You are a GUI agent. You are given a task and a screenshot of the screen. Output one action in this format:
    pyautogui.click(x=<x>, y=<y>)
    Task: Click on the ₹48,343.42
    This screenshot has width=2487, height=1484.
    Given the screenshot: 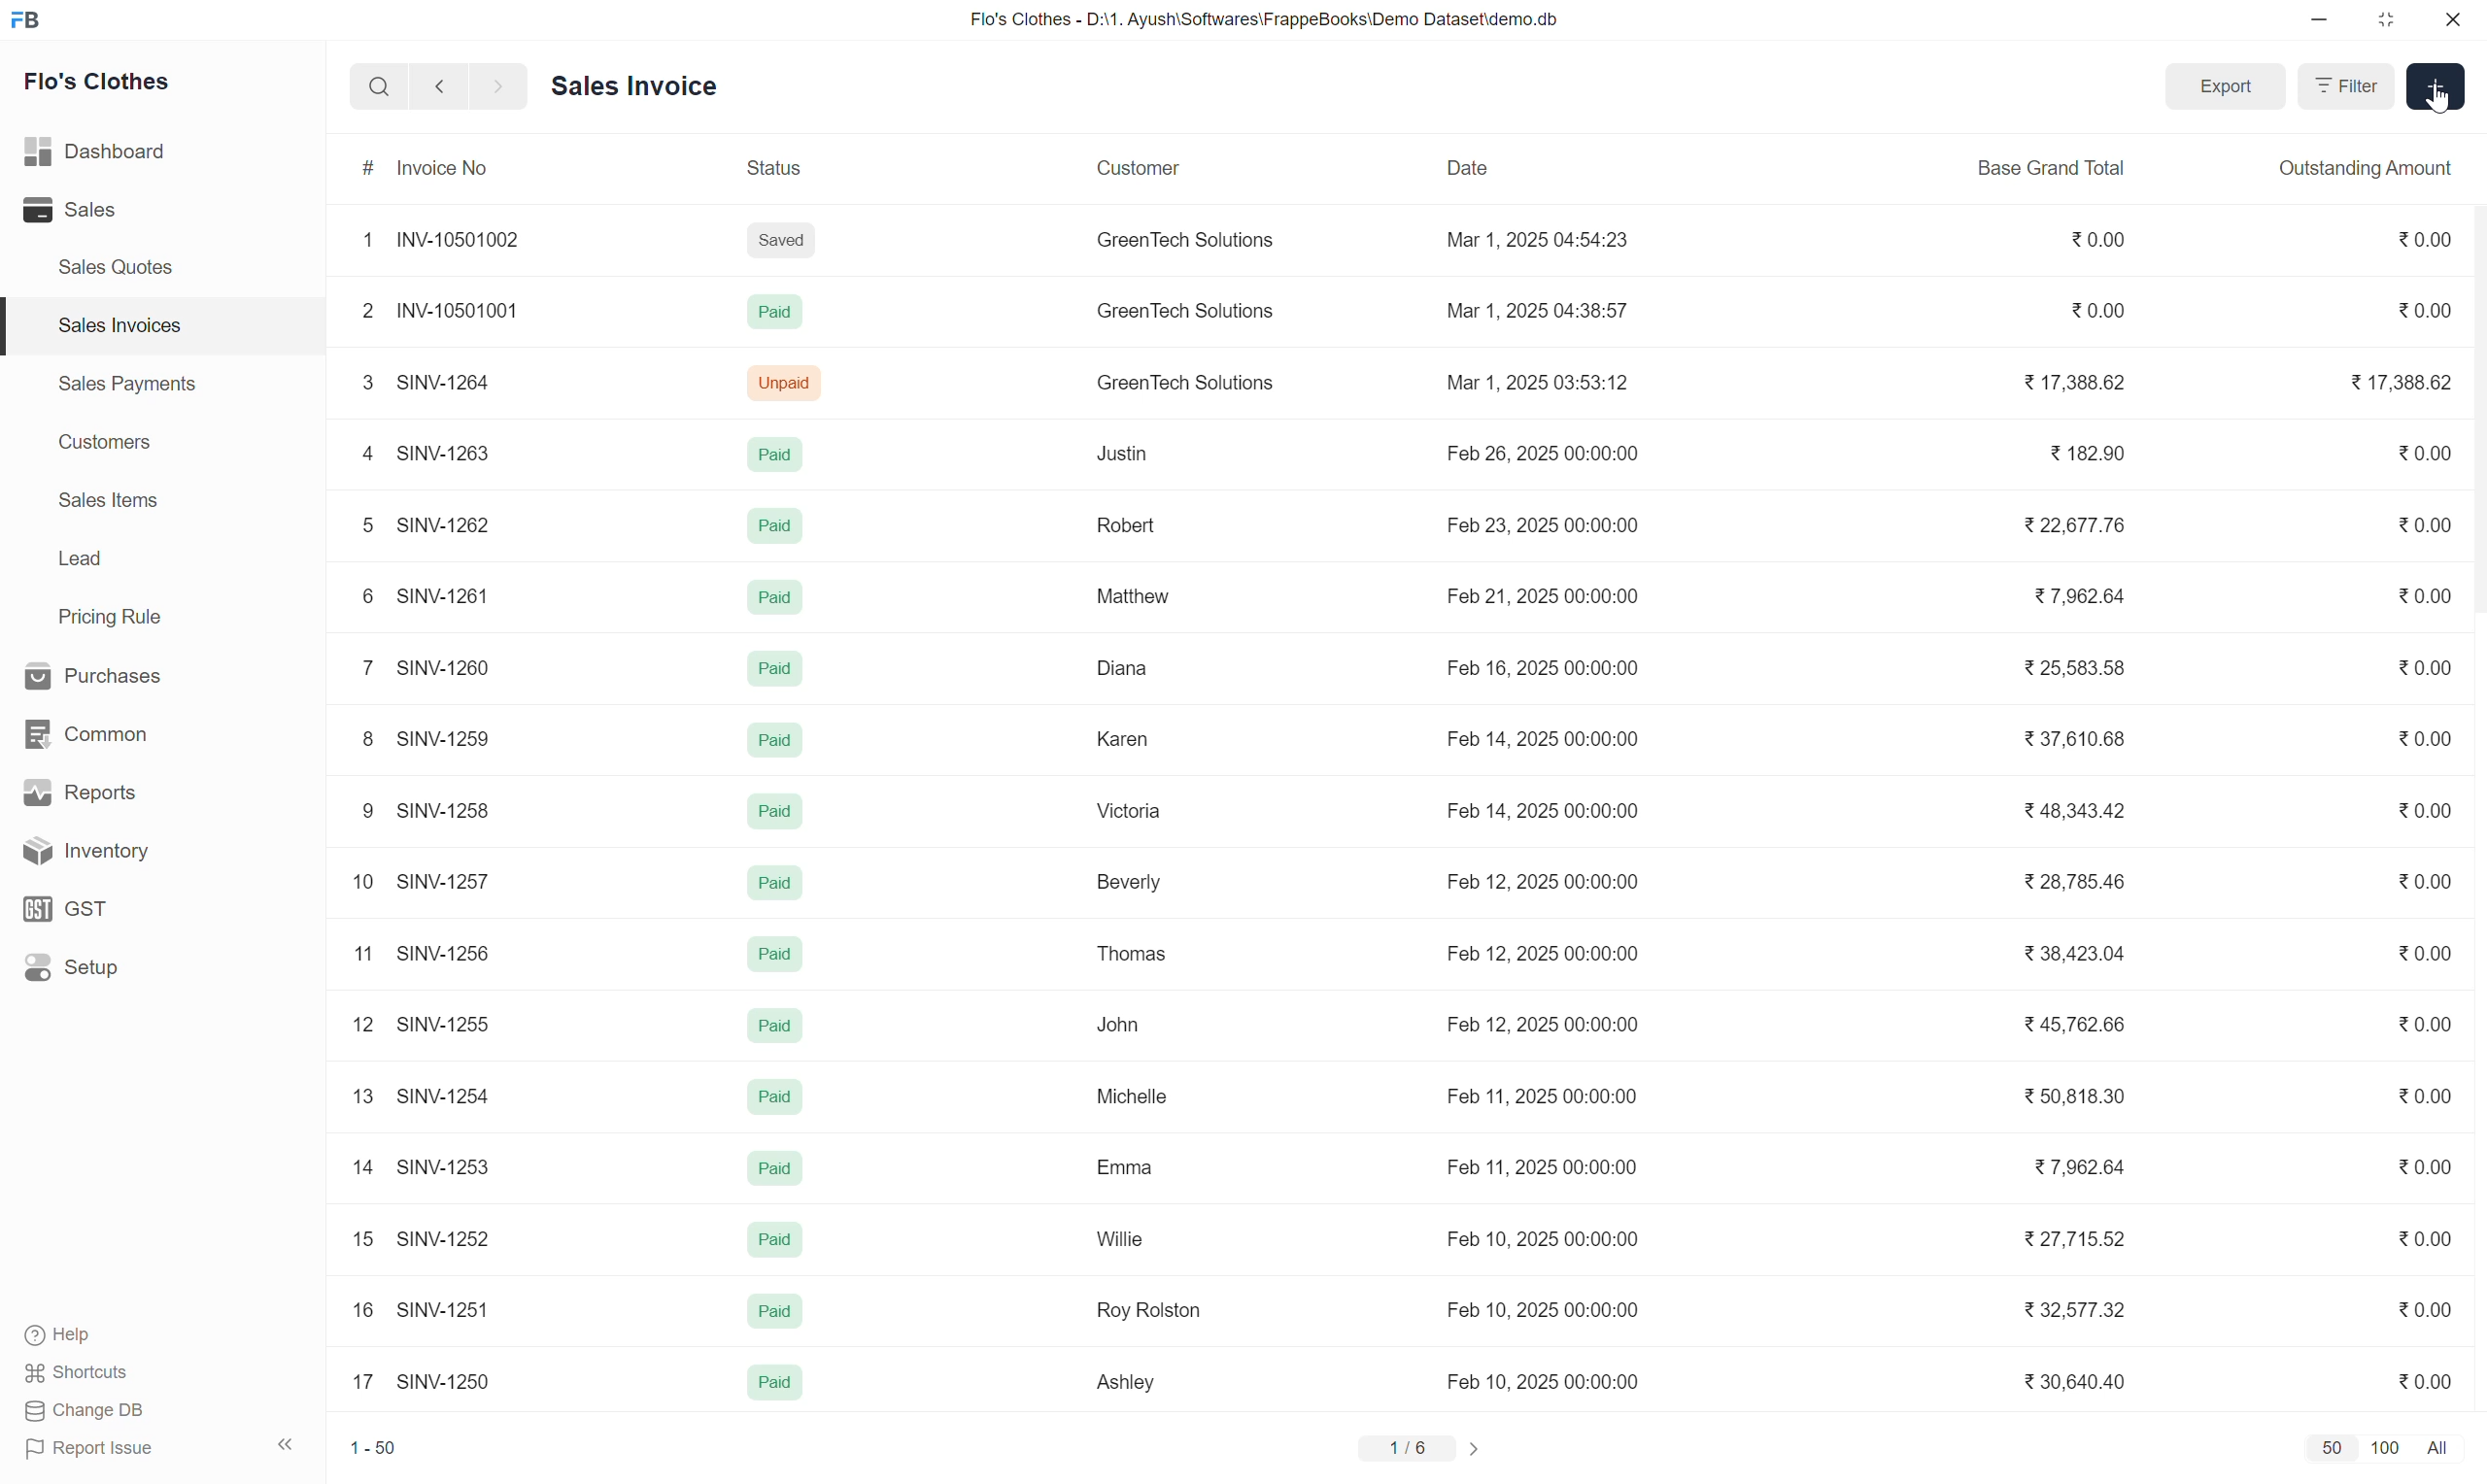 What is the action you would take?
    pyautogui.click(x=2084, y=816)
    